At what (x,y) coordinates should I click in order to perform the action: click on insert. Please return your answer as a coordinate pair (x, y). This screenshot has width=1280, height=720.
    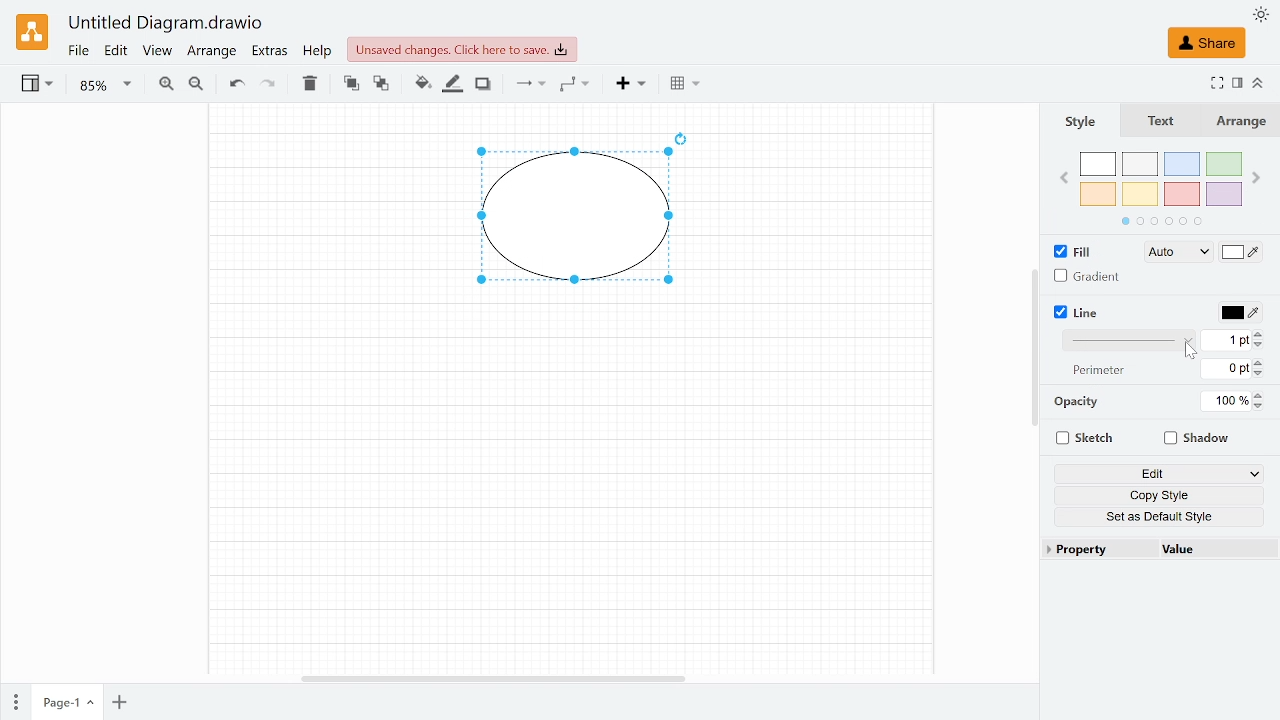
    Looking at the image, I should click on (626, 85).